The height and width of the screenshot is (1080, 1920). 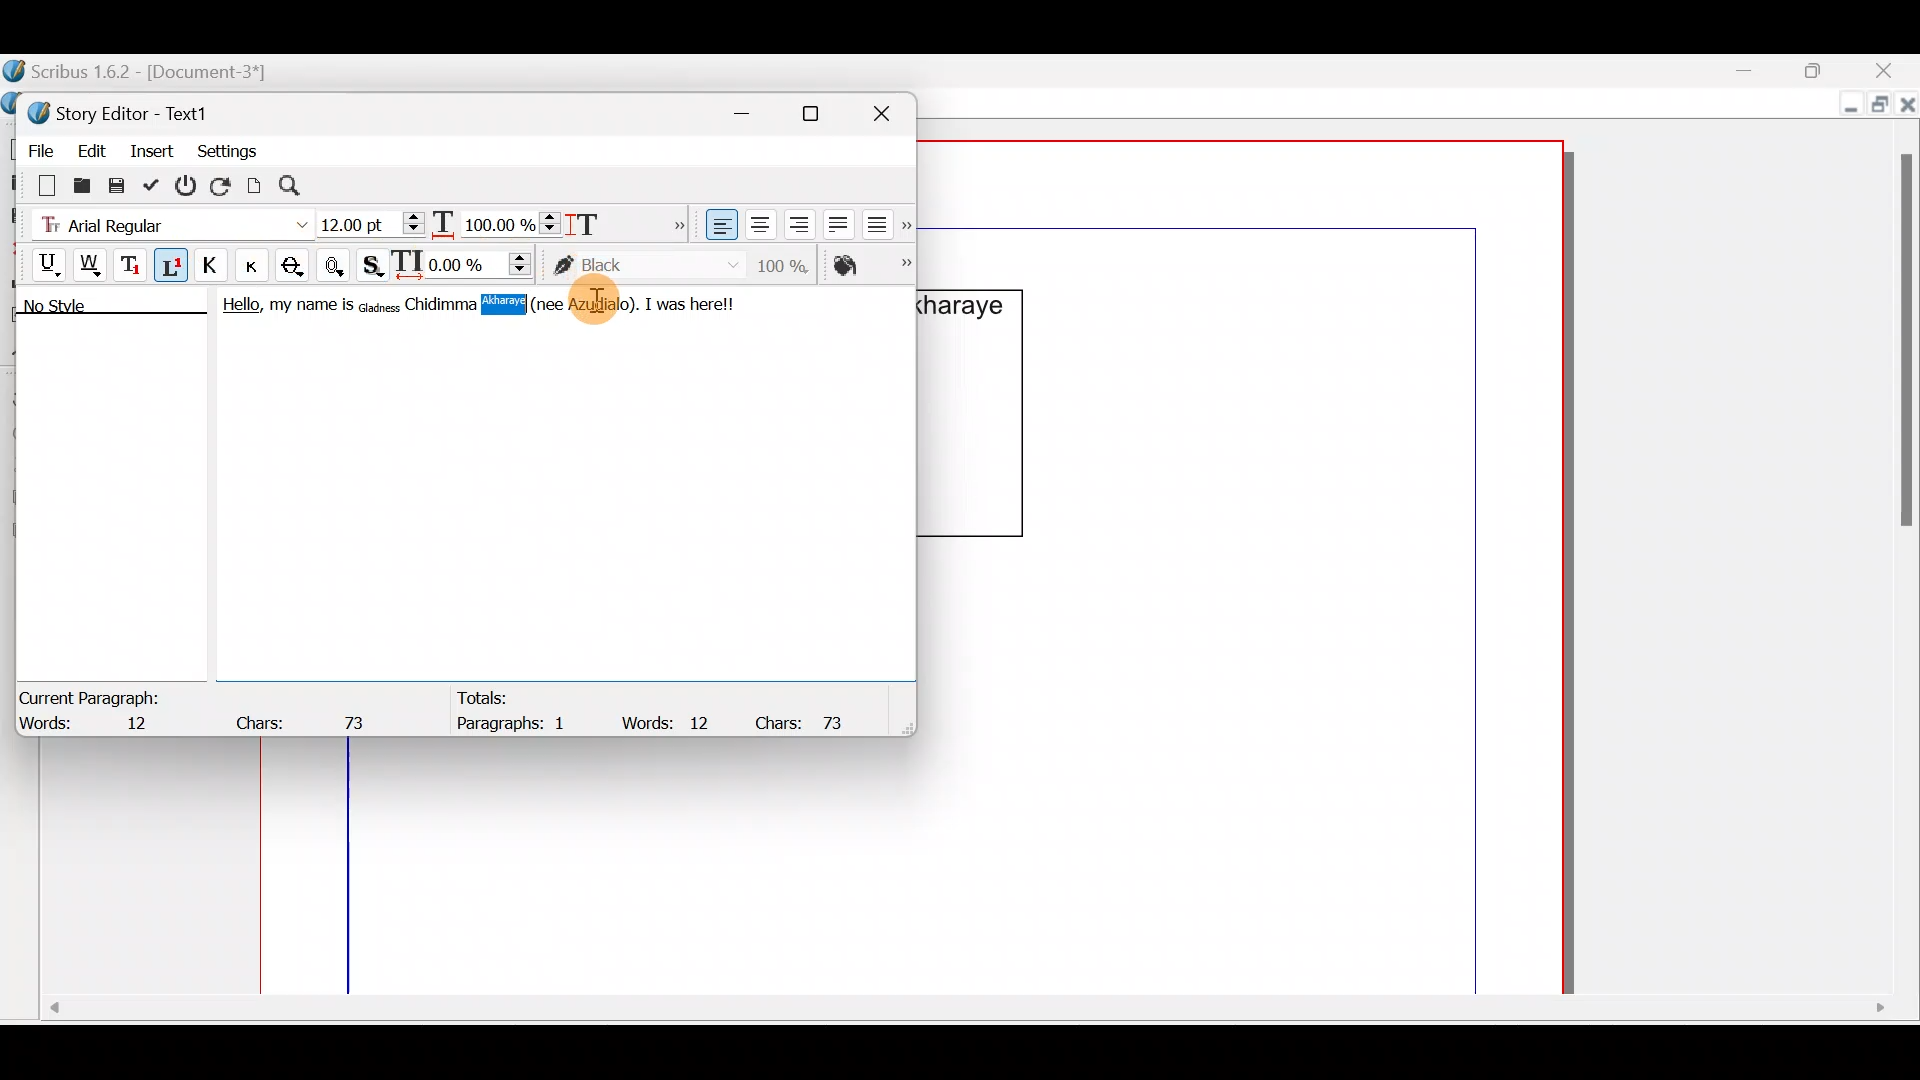 I want to click on Settings, so click(x=227, y=149).